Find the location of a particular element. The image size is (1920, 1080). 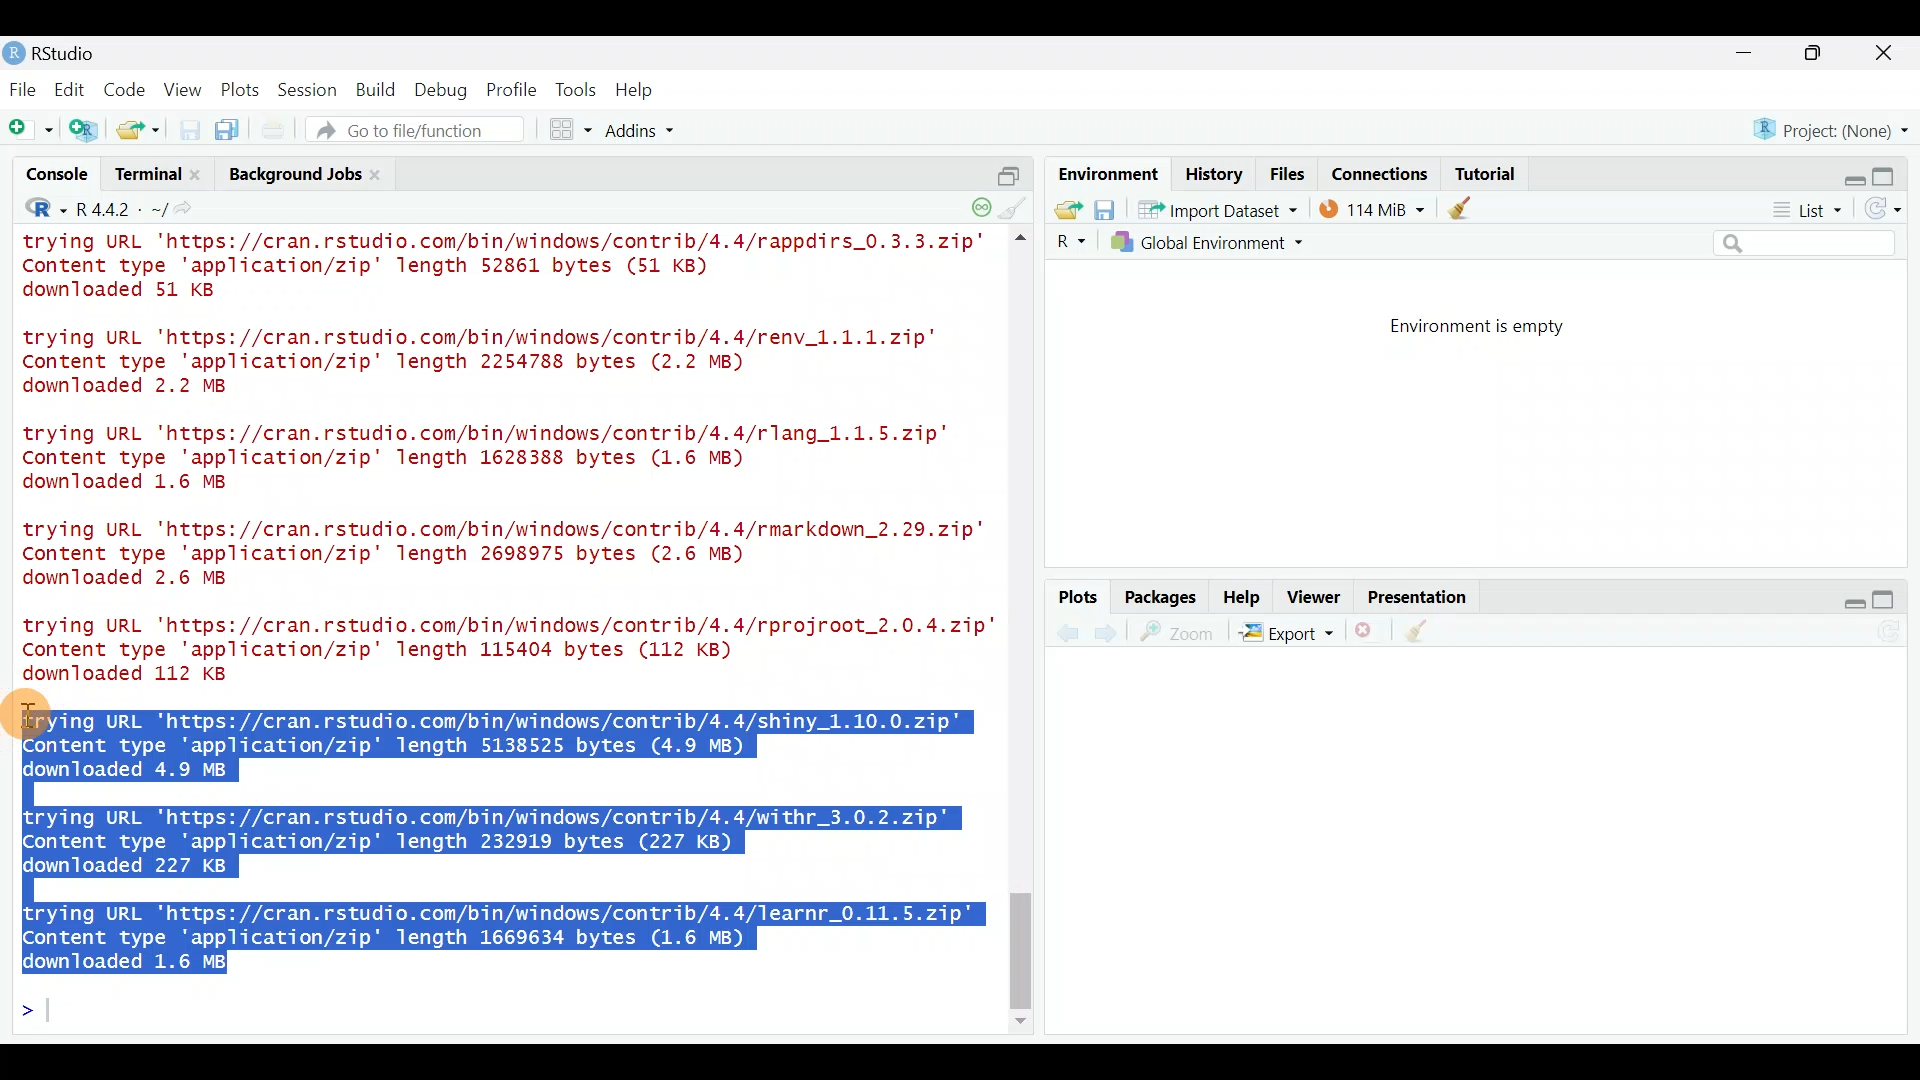

Global Environment is located at coordinates (1223, 242).